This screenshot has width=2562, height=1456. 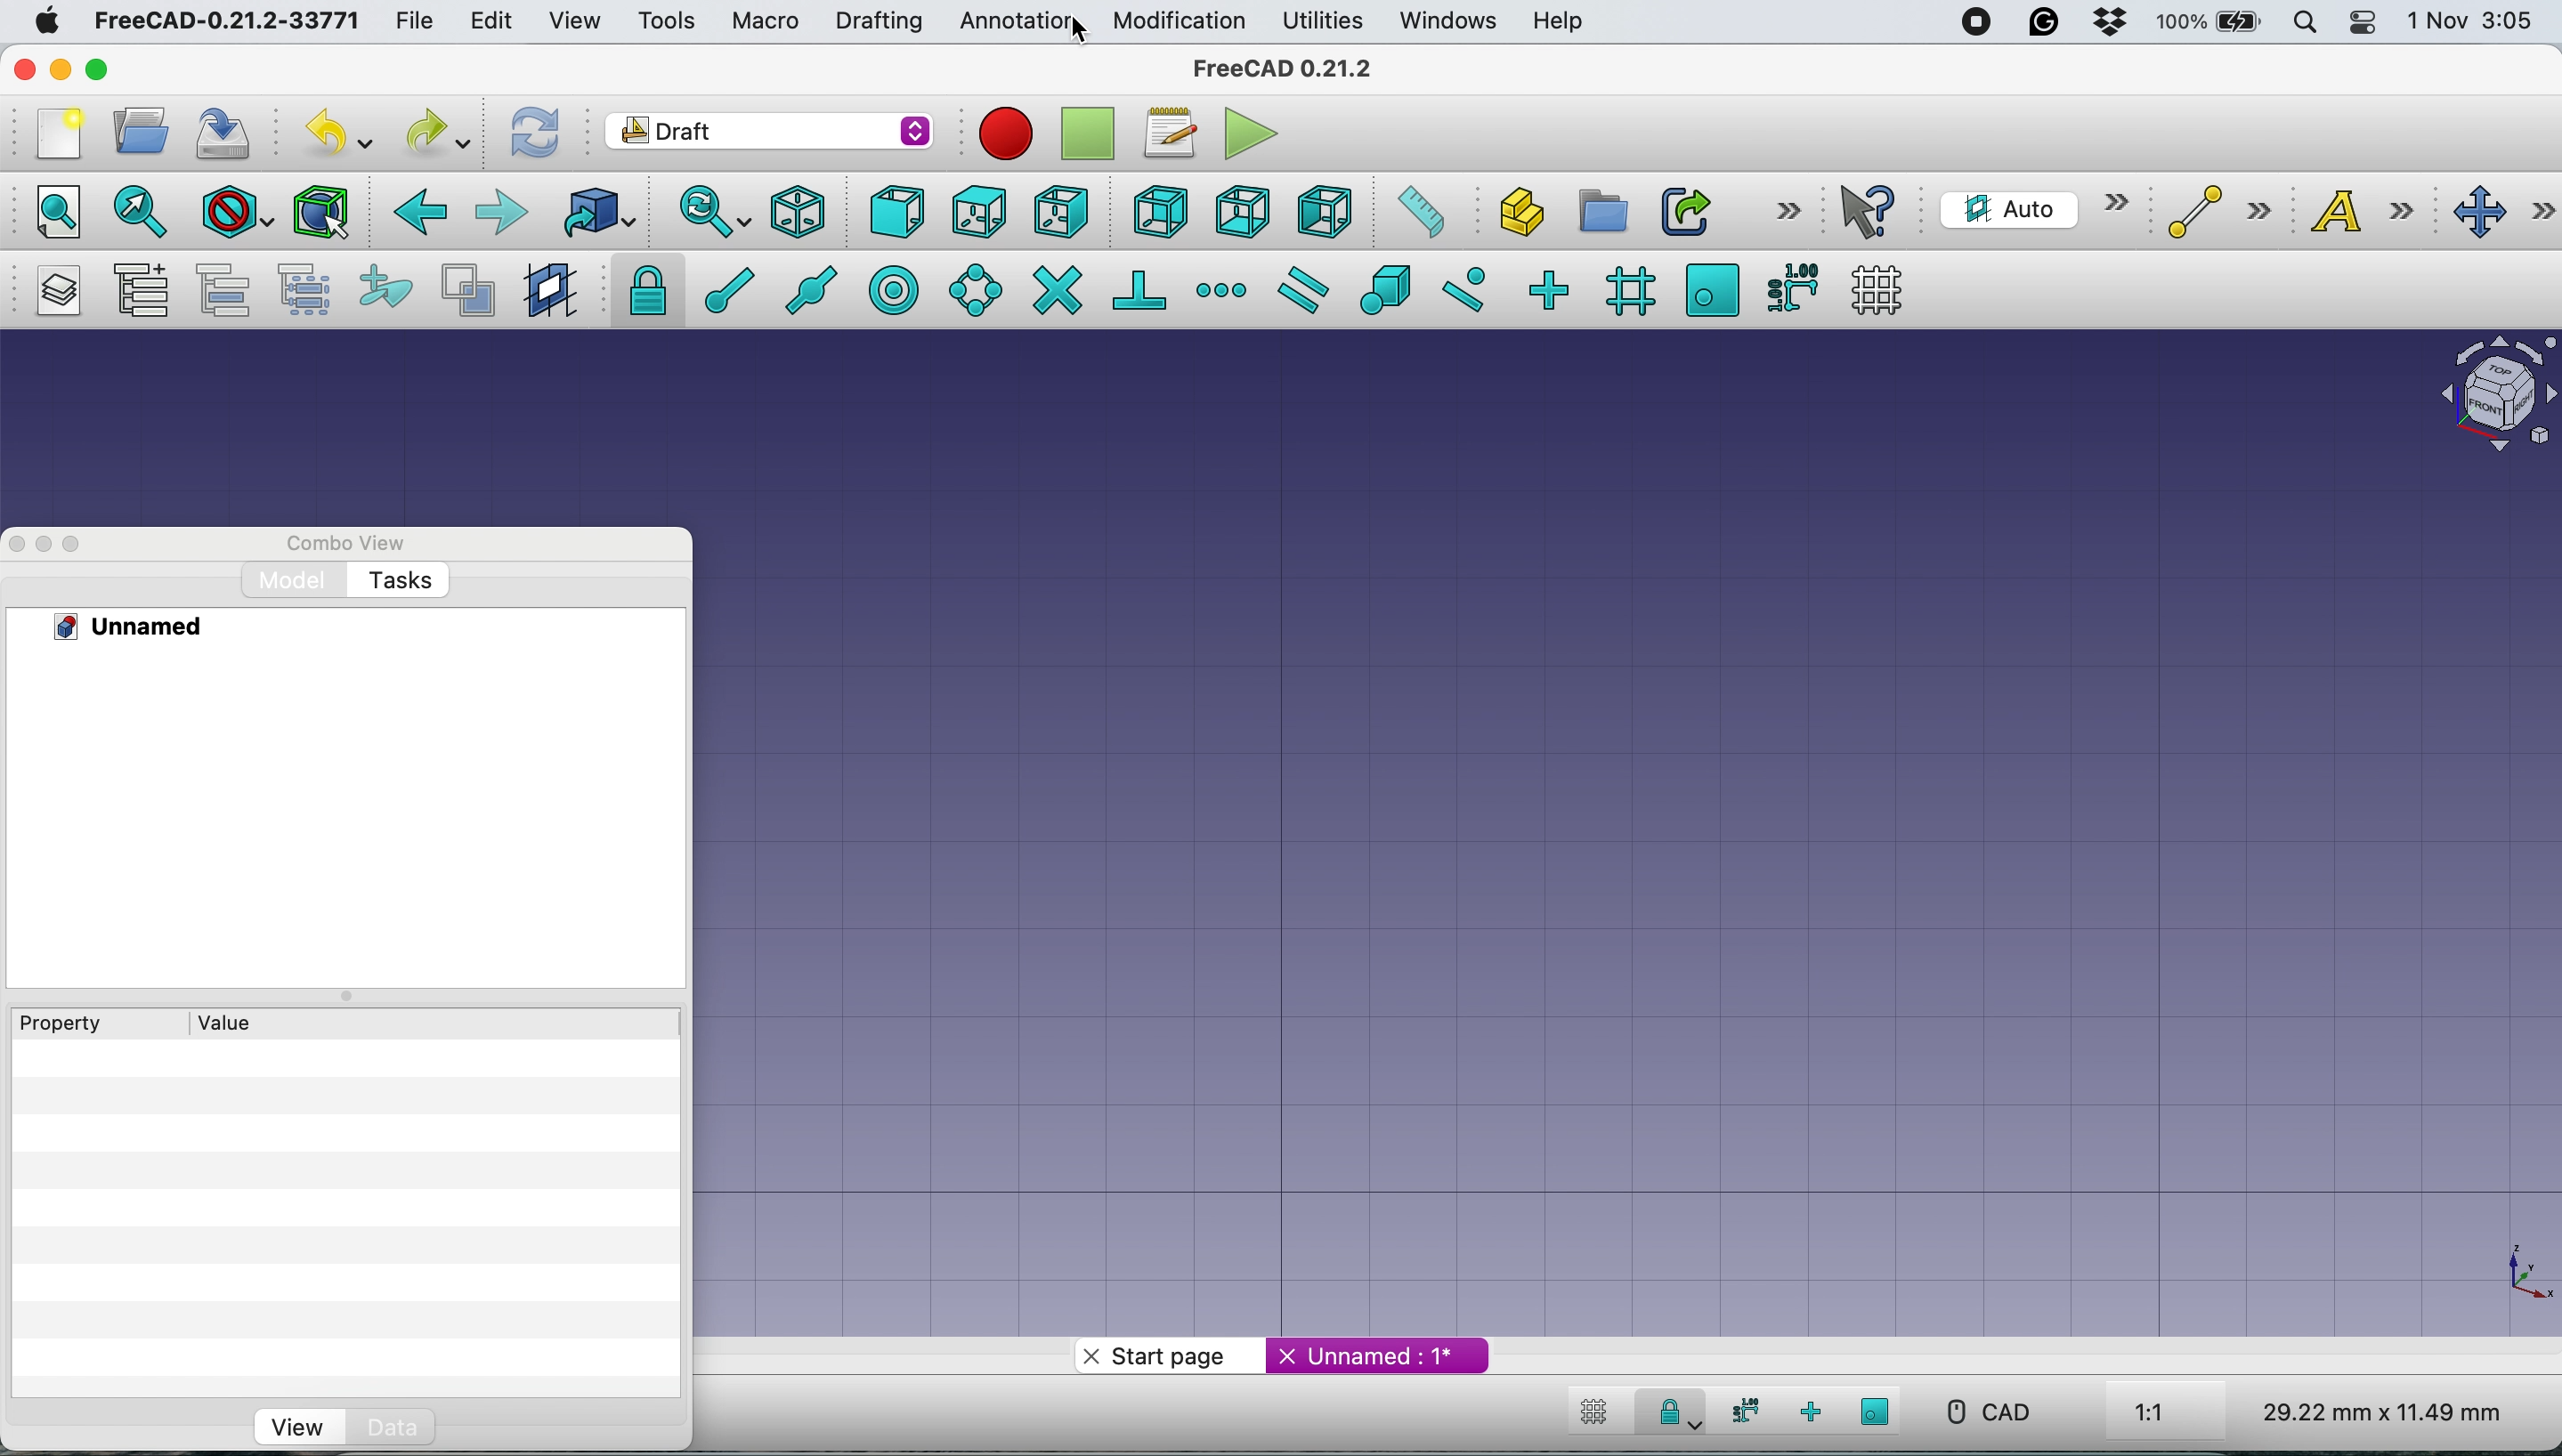 I want to click on spotlight search, so click(x=2302, y=22).